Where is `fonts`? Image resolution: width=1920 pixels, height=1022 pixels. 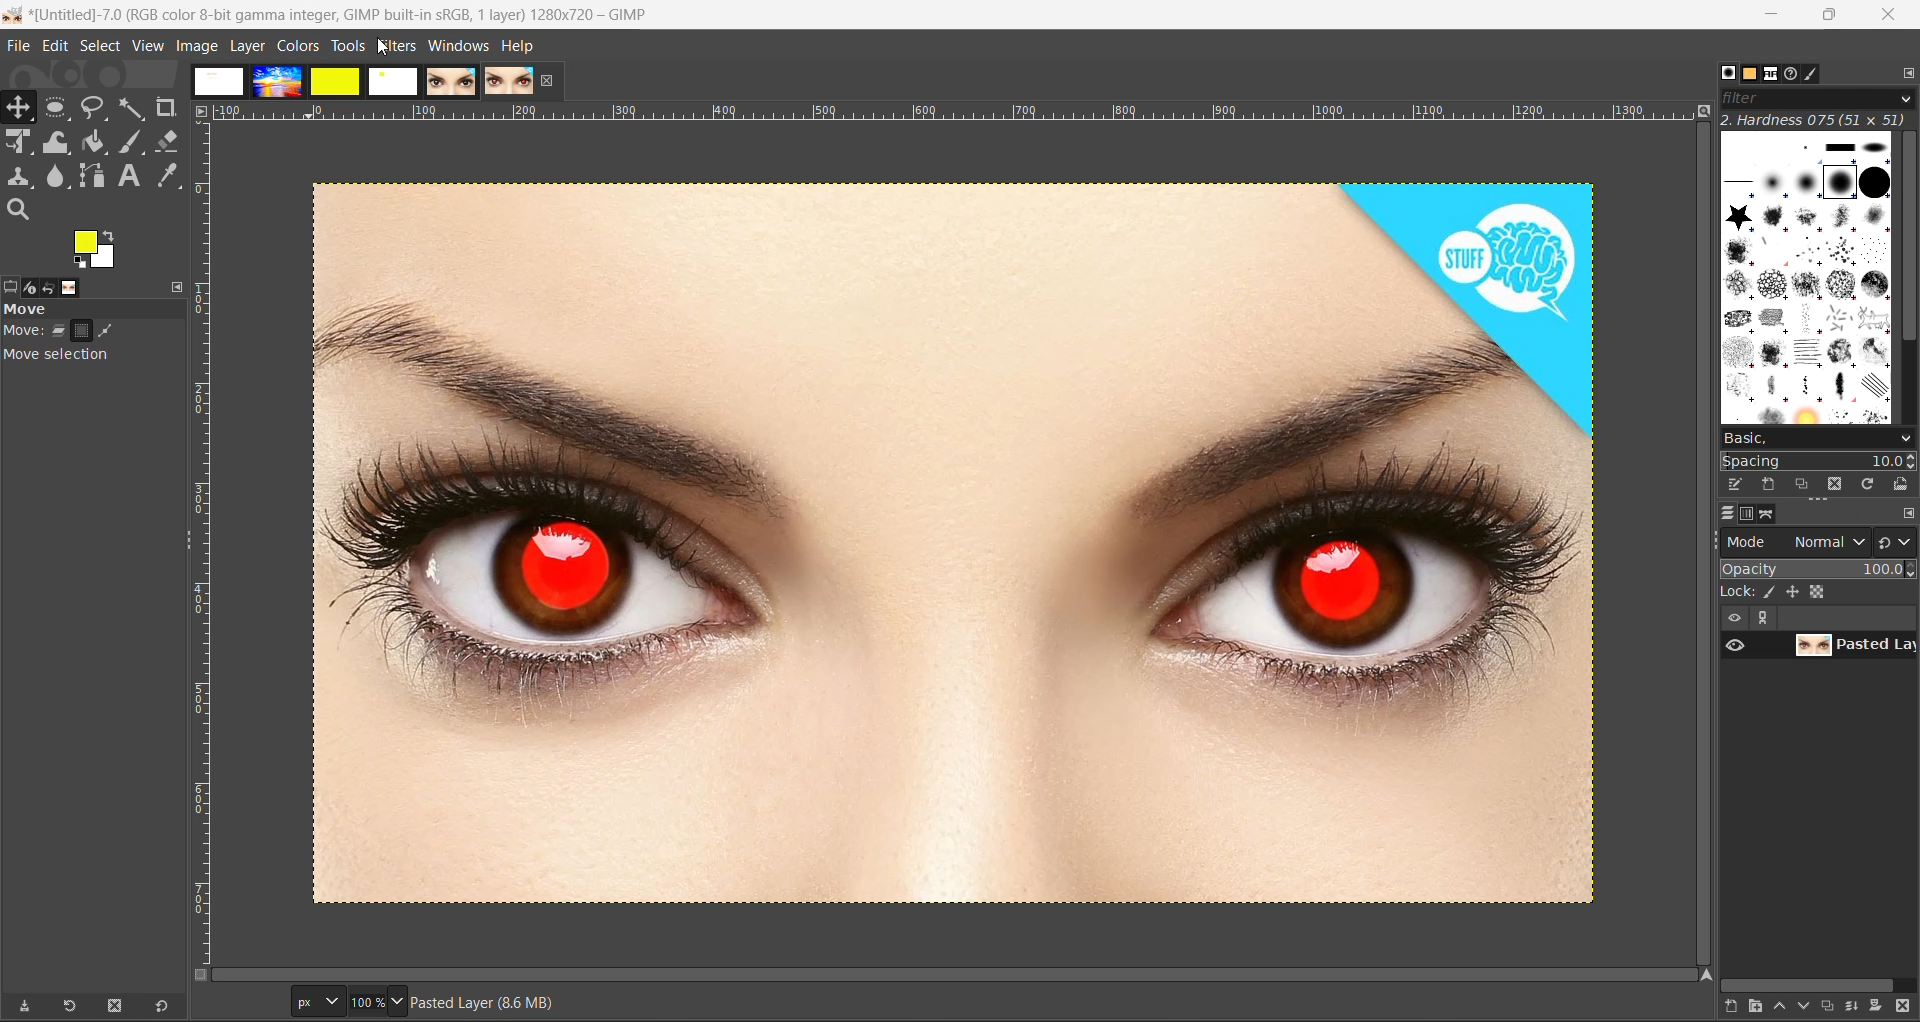 fonts is located at coordinates (1767, 74).